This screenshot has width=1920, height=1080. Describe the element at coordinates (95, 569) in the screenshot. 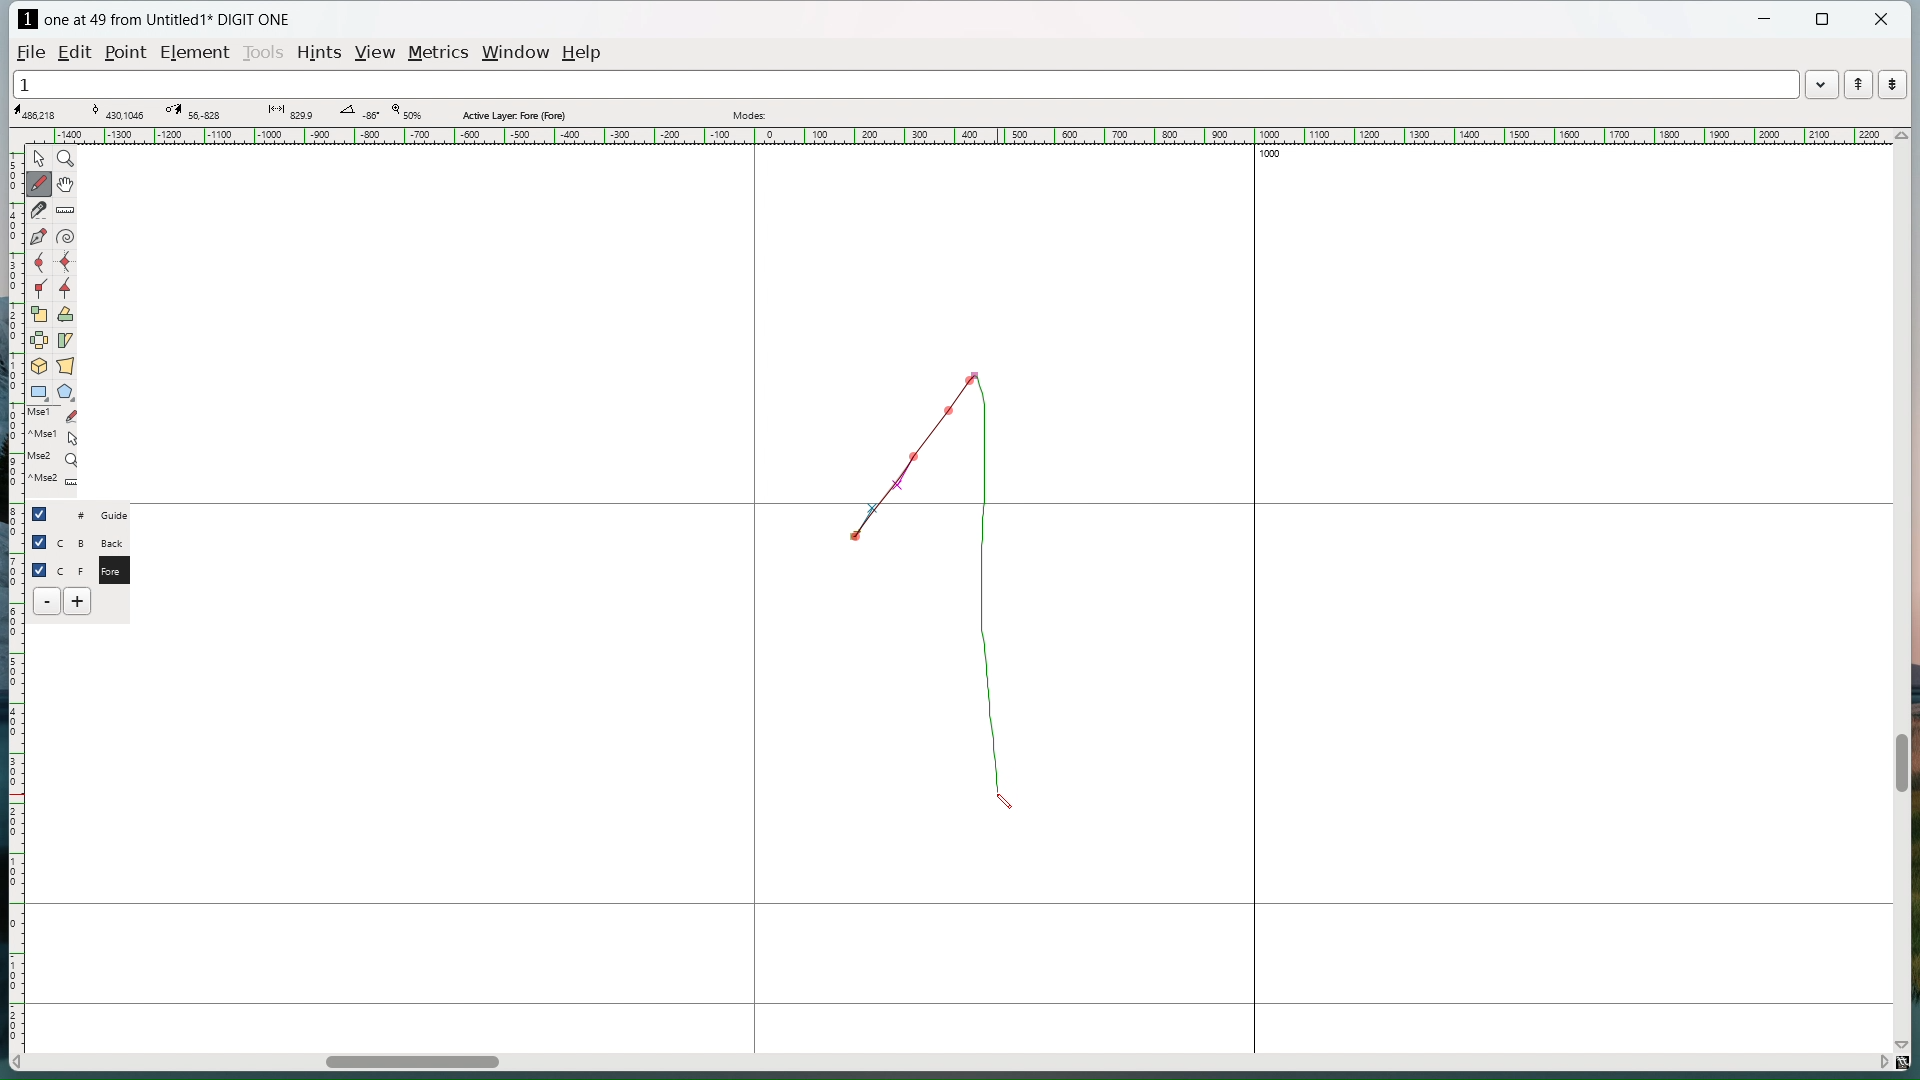

I see `C F Fore` at that location.